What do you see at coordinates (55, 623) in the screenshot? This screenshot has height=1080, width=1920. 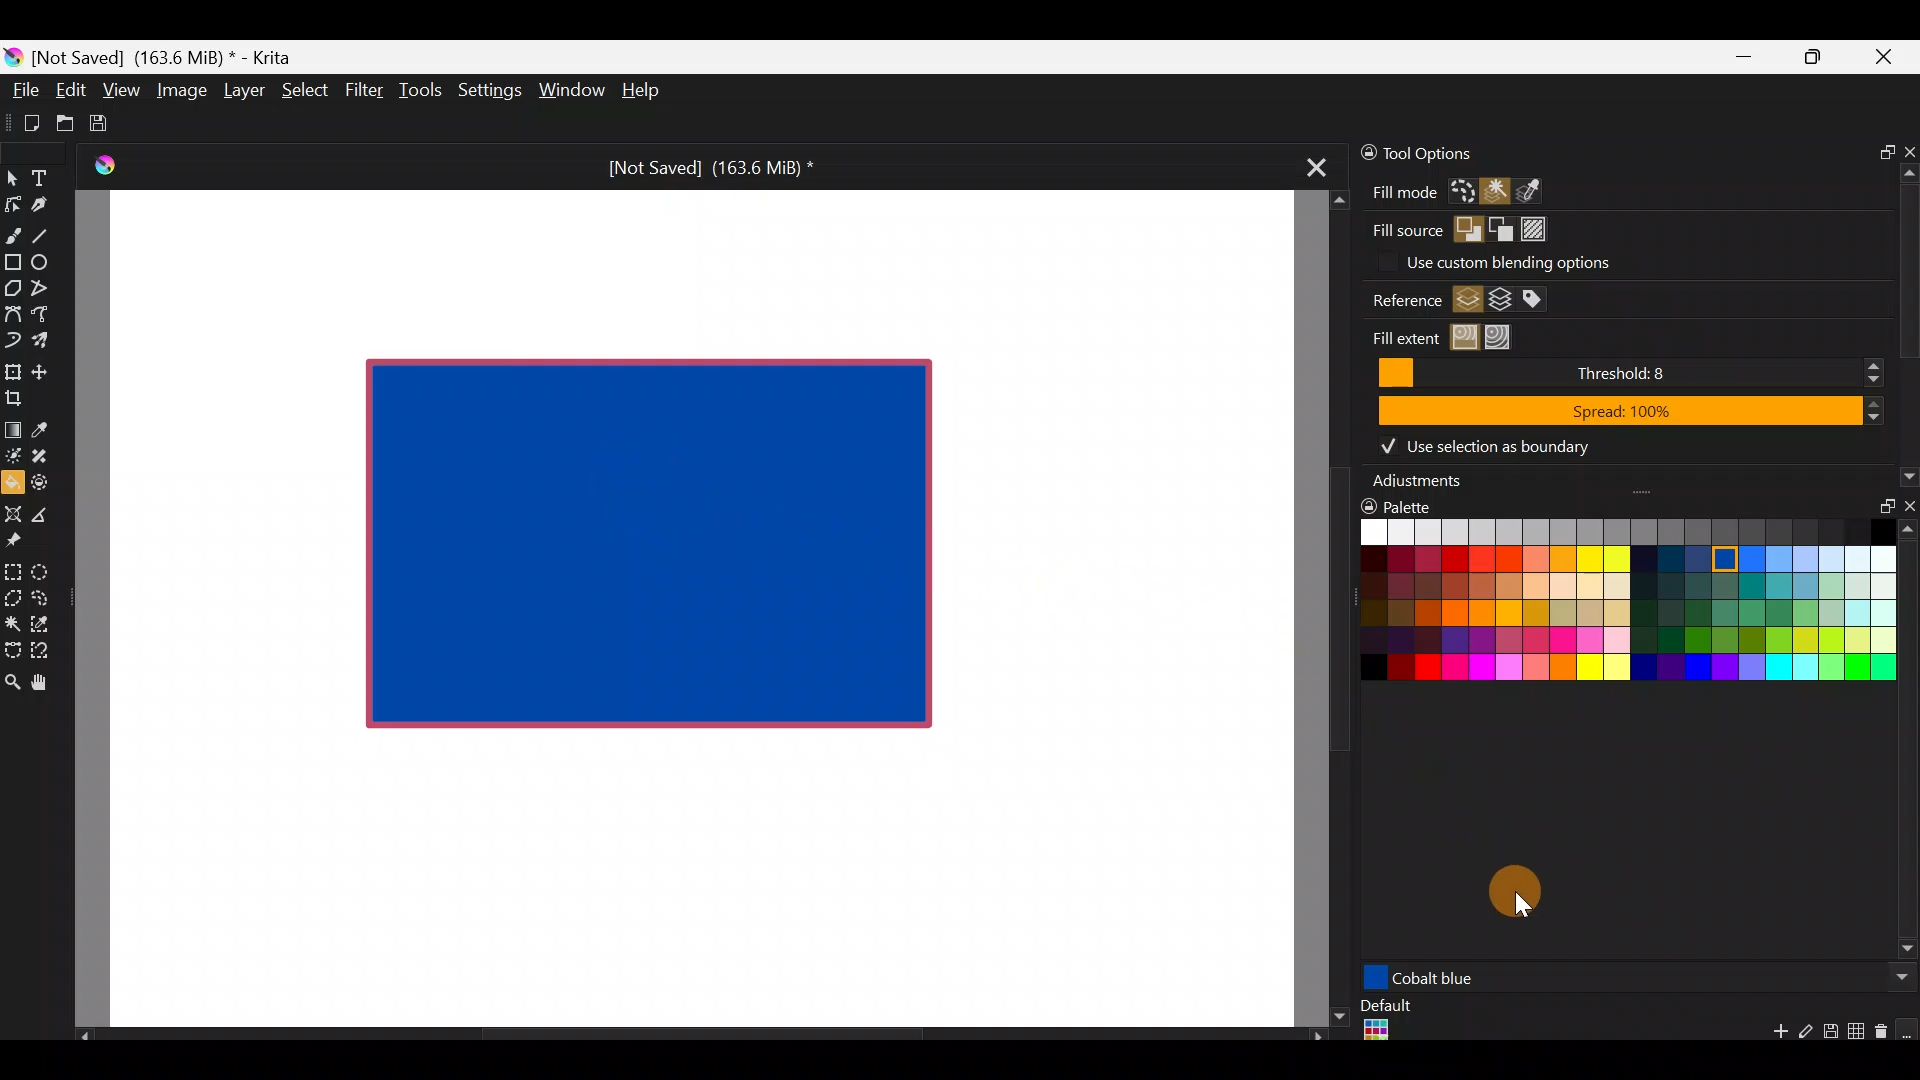 I see `Similar colour selection tool` at bounding box center [55, 623].